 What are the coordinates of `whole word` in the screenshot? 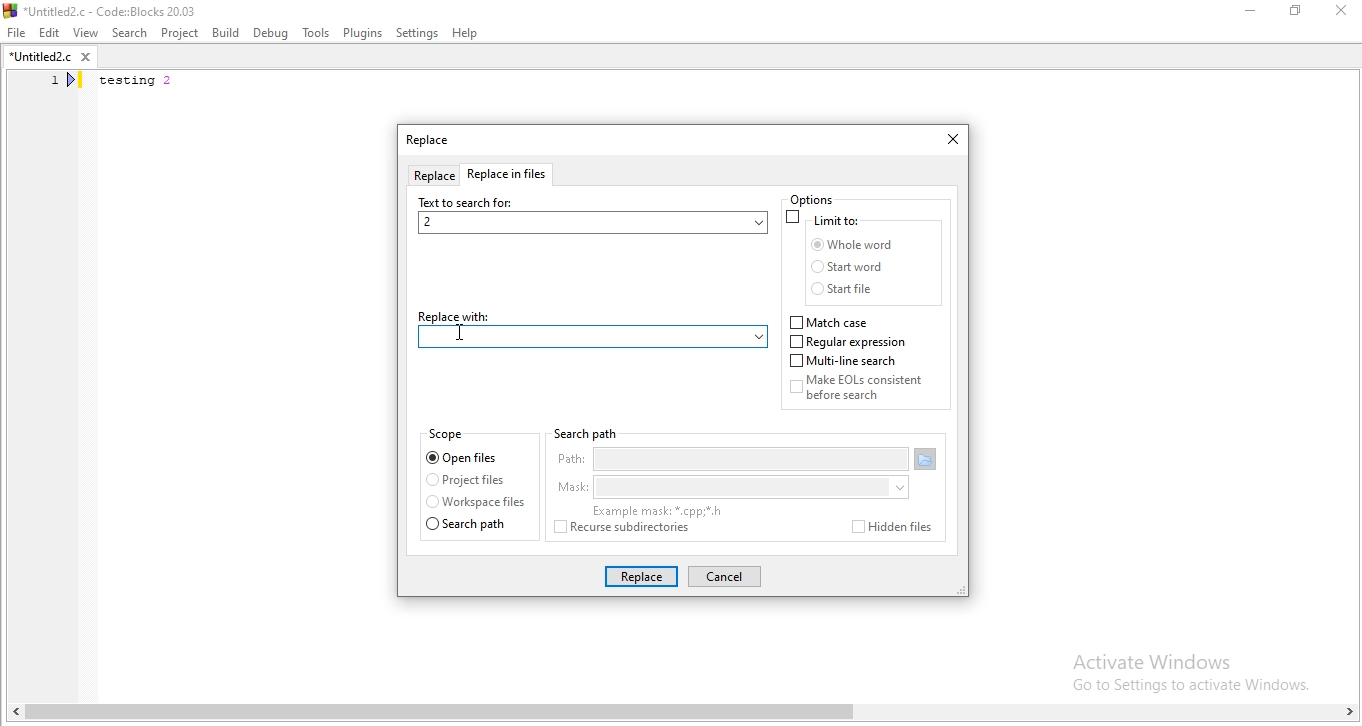 It's located at (850, 245).